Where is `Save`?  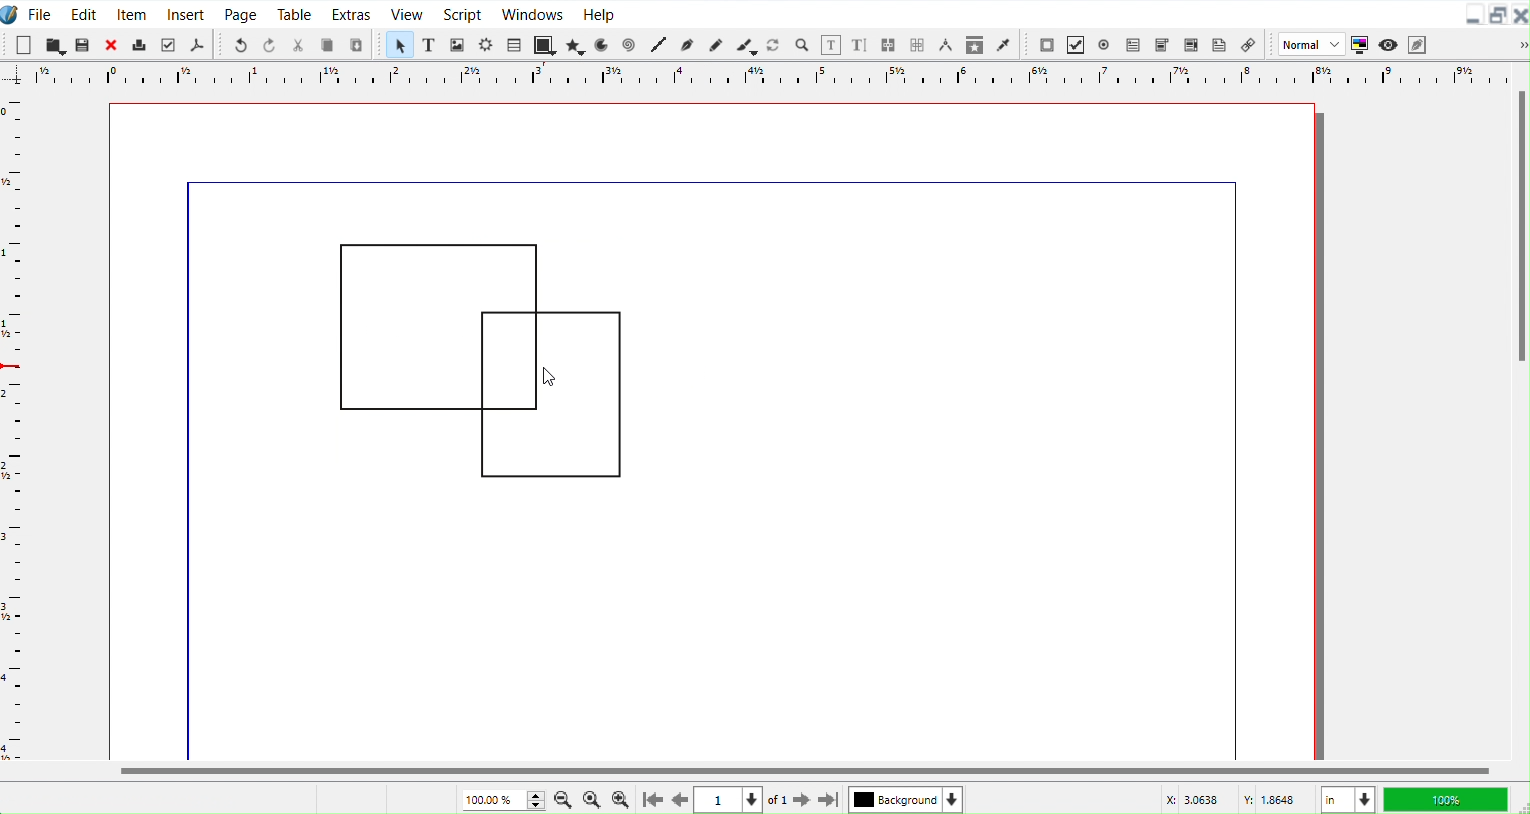 Save is located at coordinates (83, 43).